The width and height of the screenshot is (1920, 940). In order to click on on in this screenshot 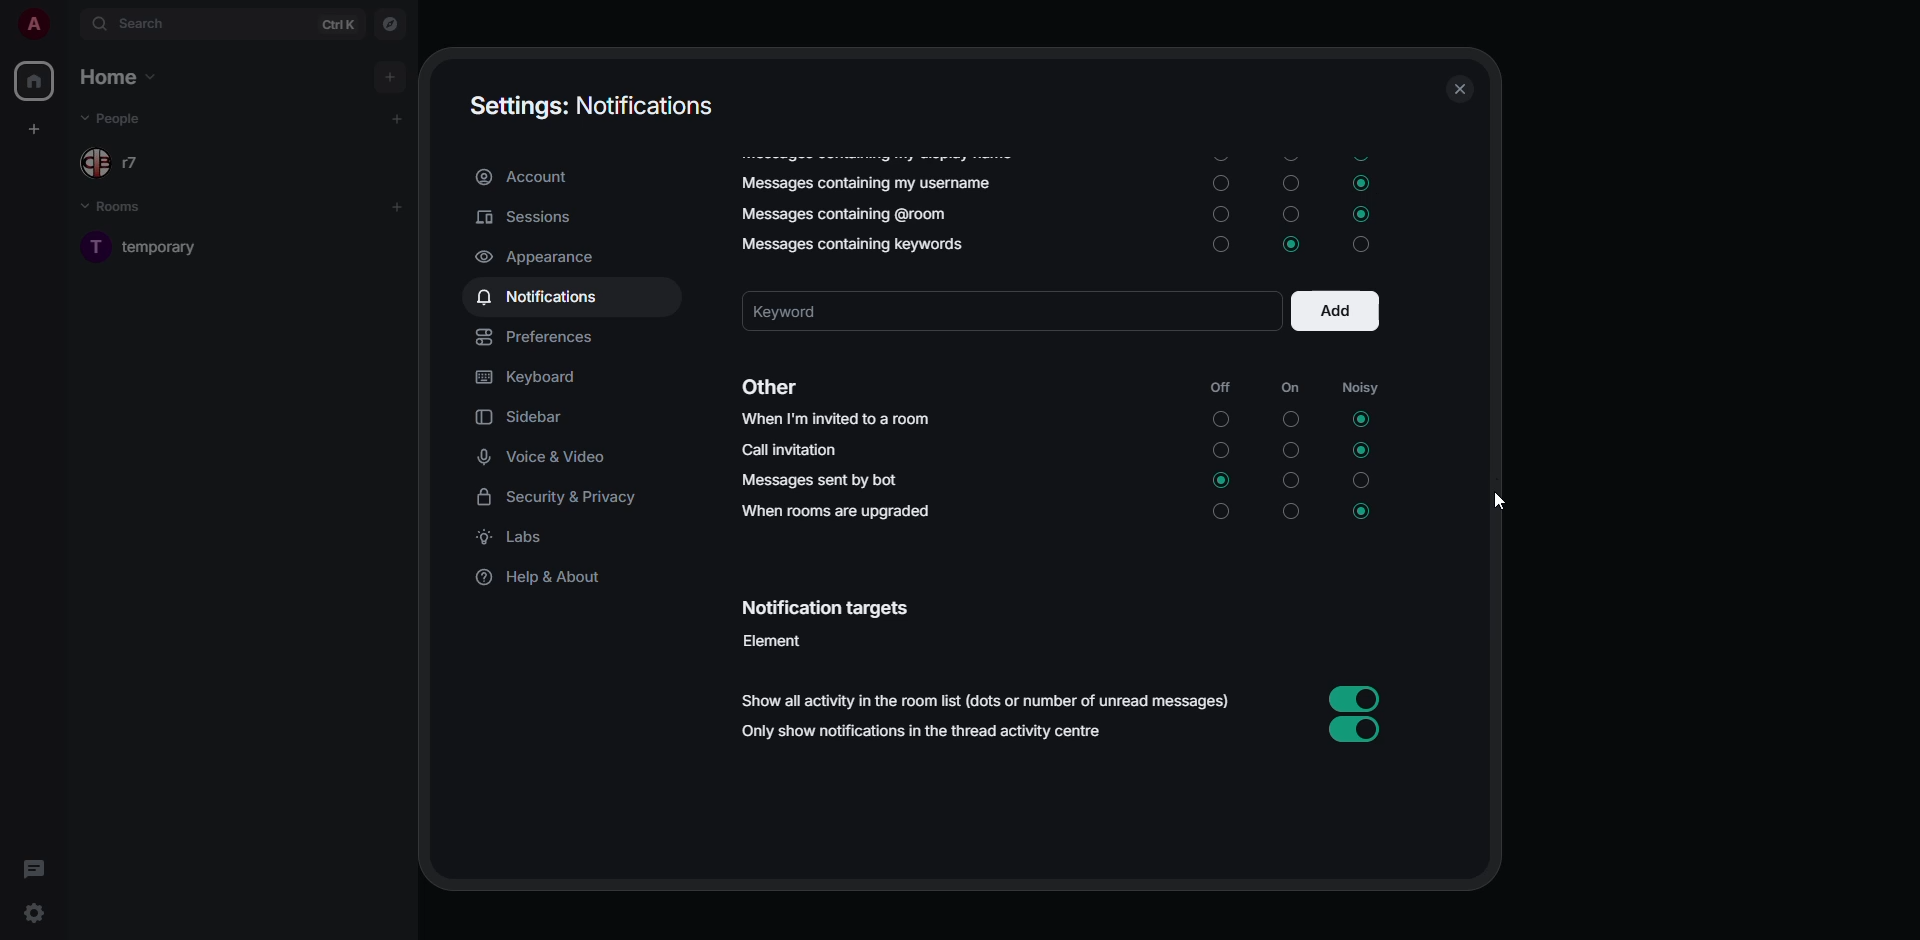, I will do `click(1224, 248)`.